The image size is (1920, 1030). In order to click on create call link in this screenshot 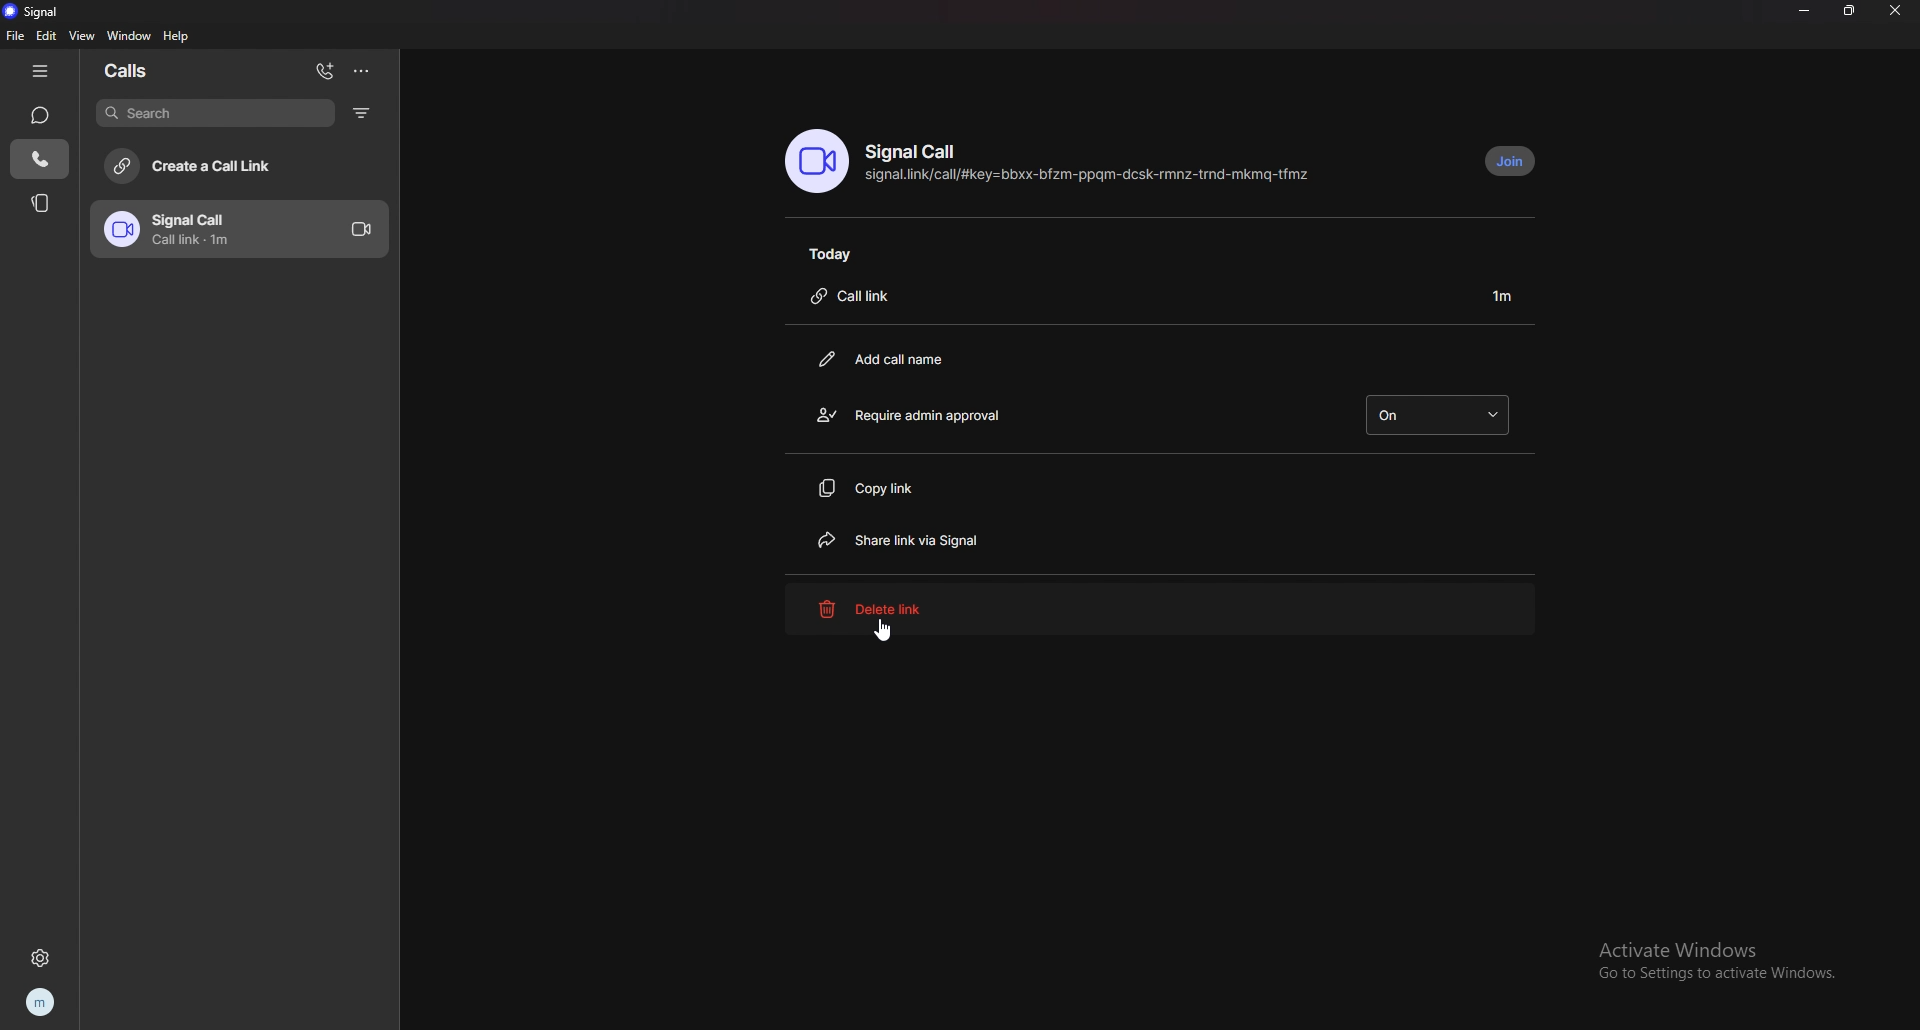, I will do `click(246, 167)`.